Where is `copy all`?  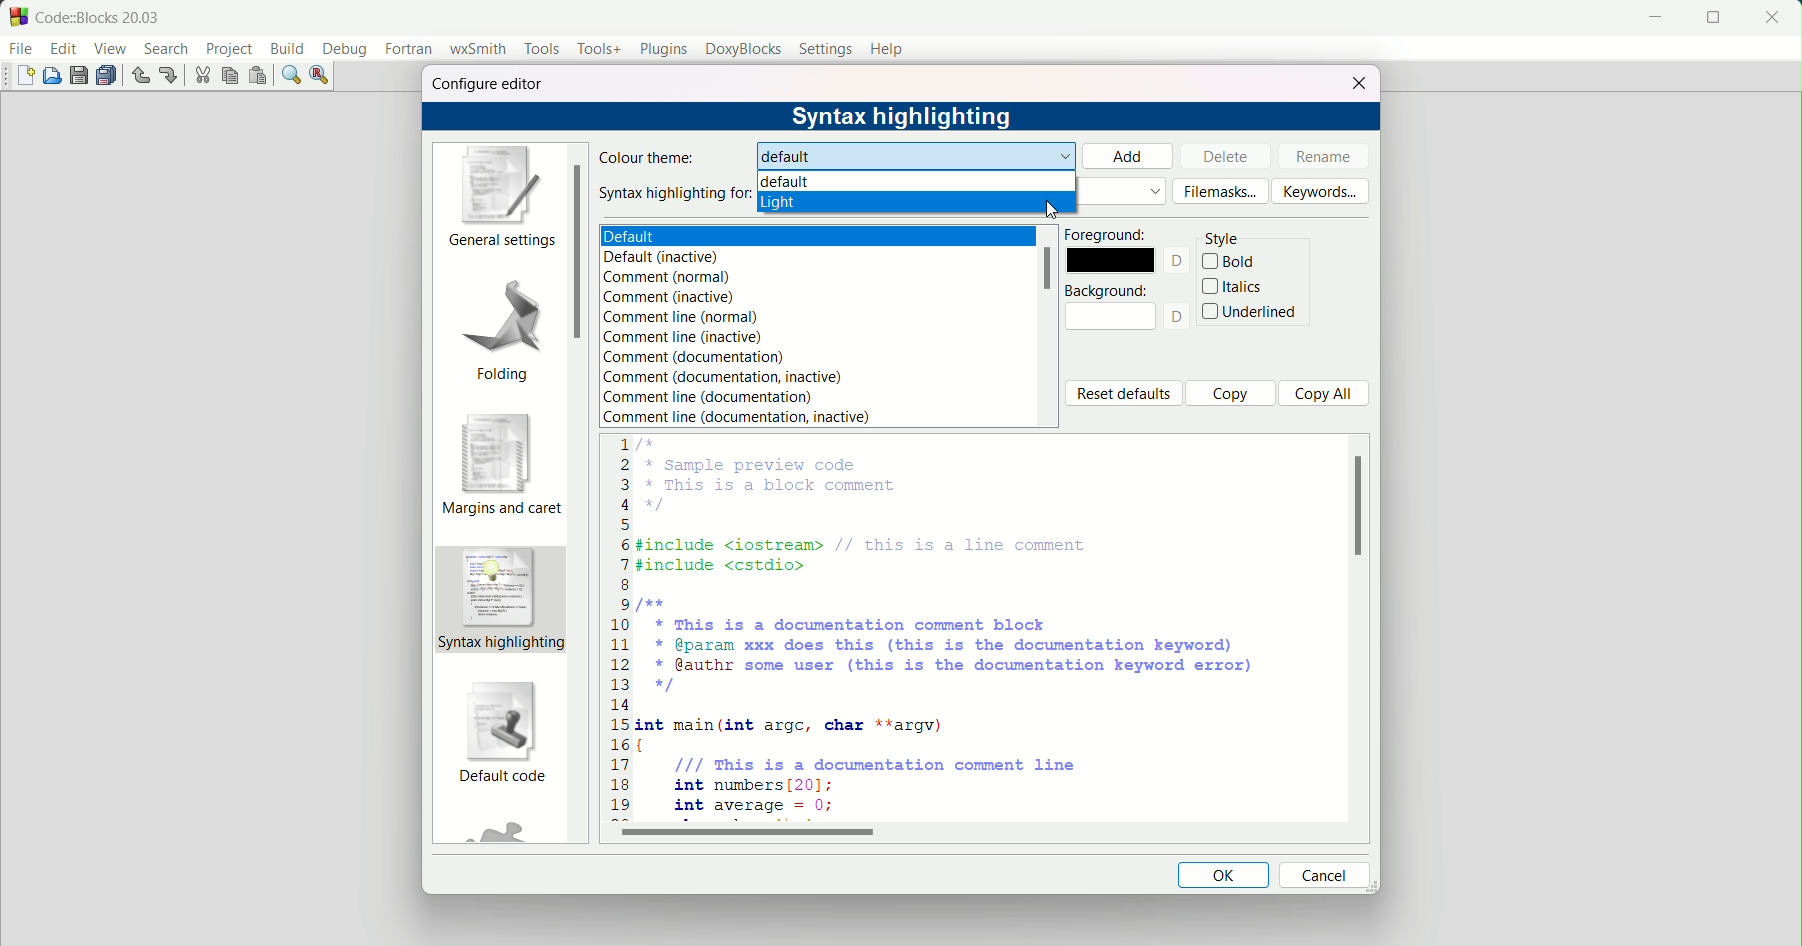
copy all is located at coordinates (1323, 394).